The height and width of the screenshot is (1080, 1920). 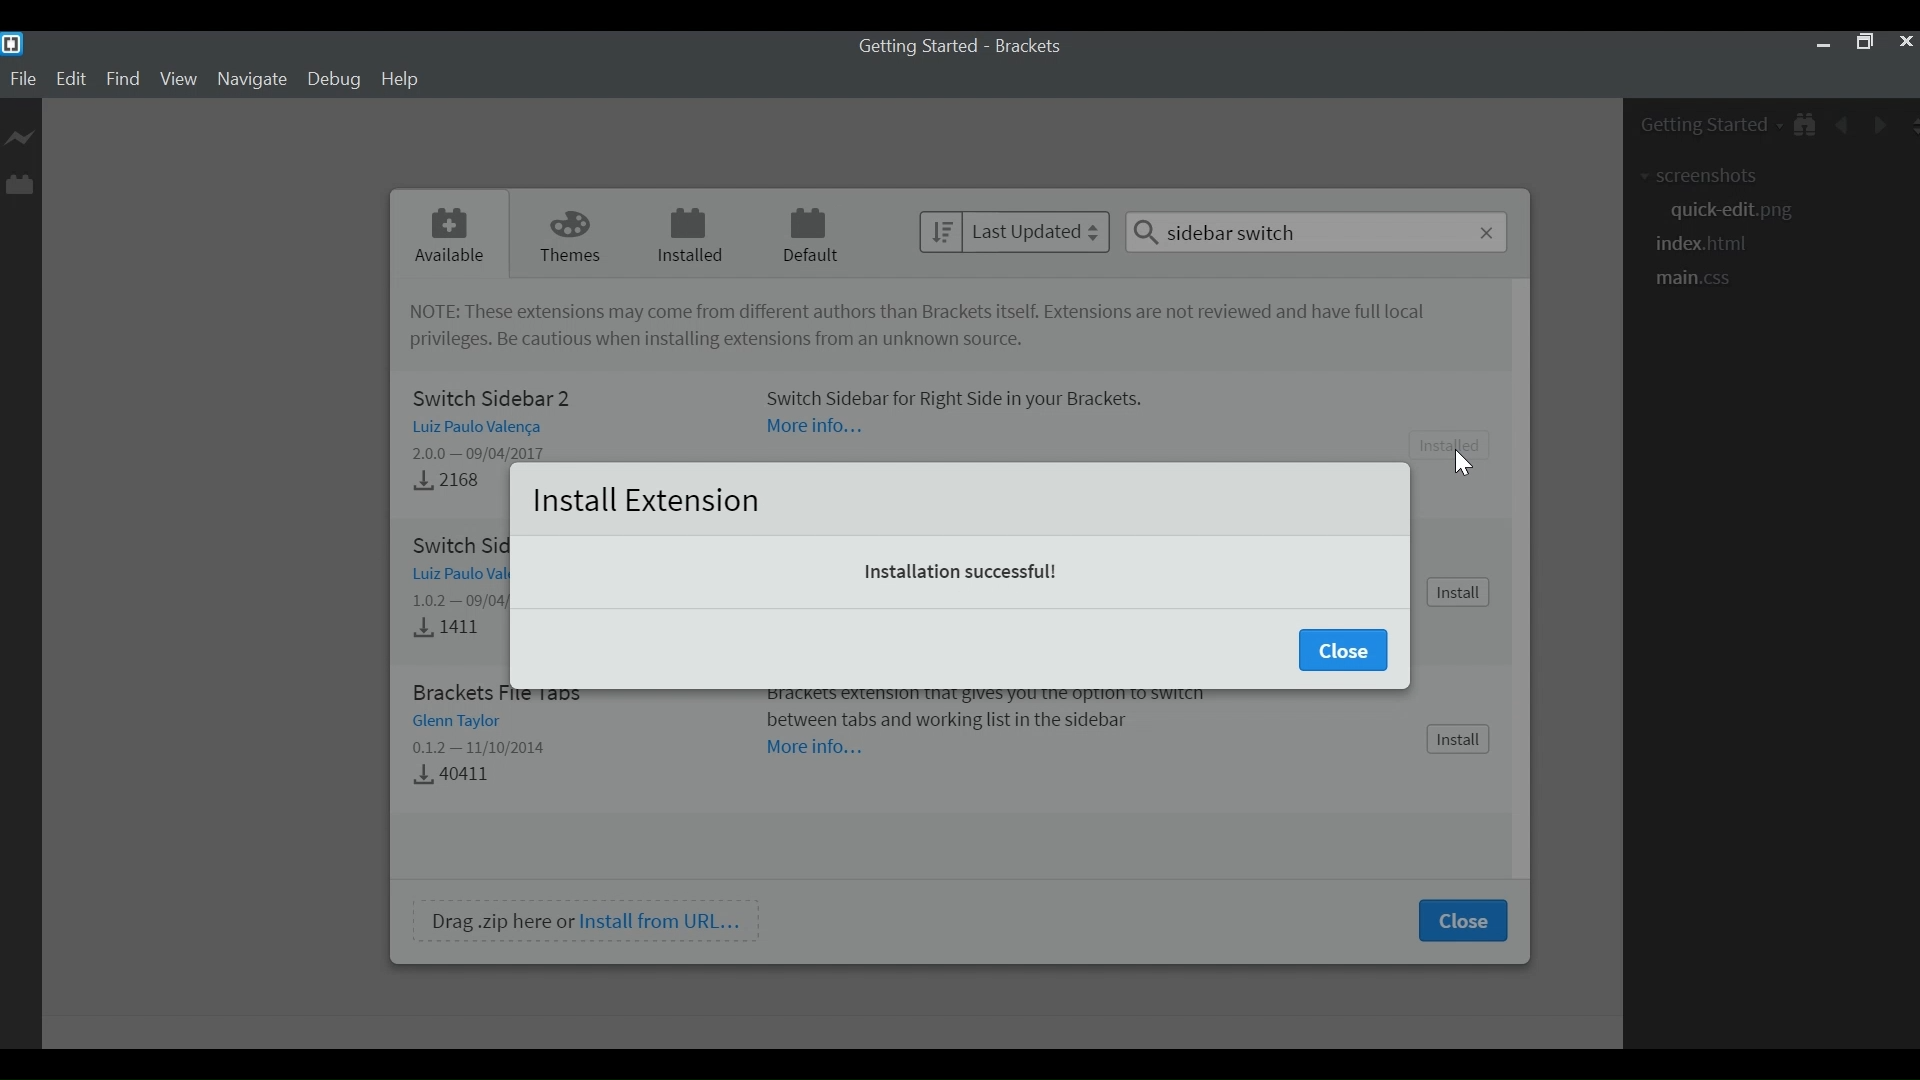 What do you see at coordinates (1705, 281) in the screenshot?
I see `main.css` at bounding box center [1705, 281].